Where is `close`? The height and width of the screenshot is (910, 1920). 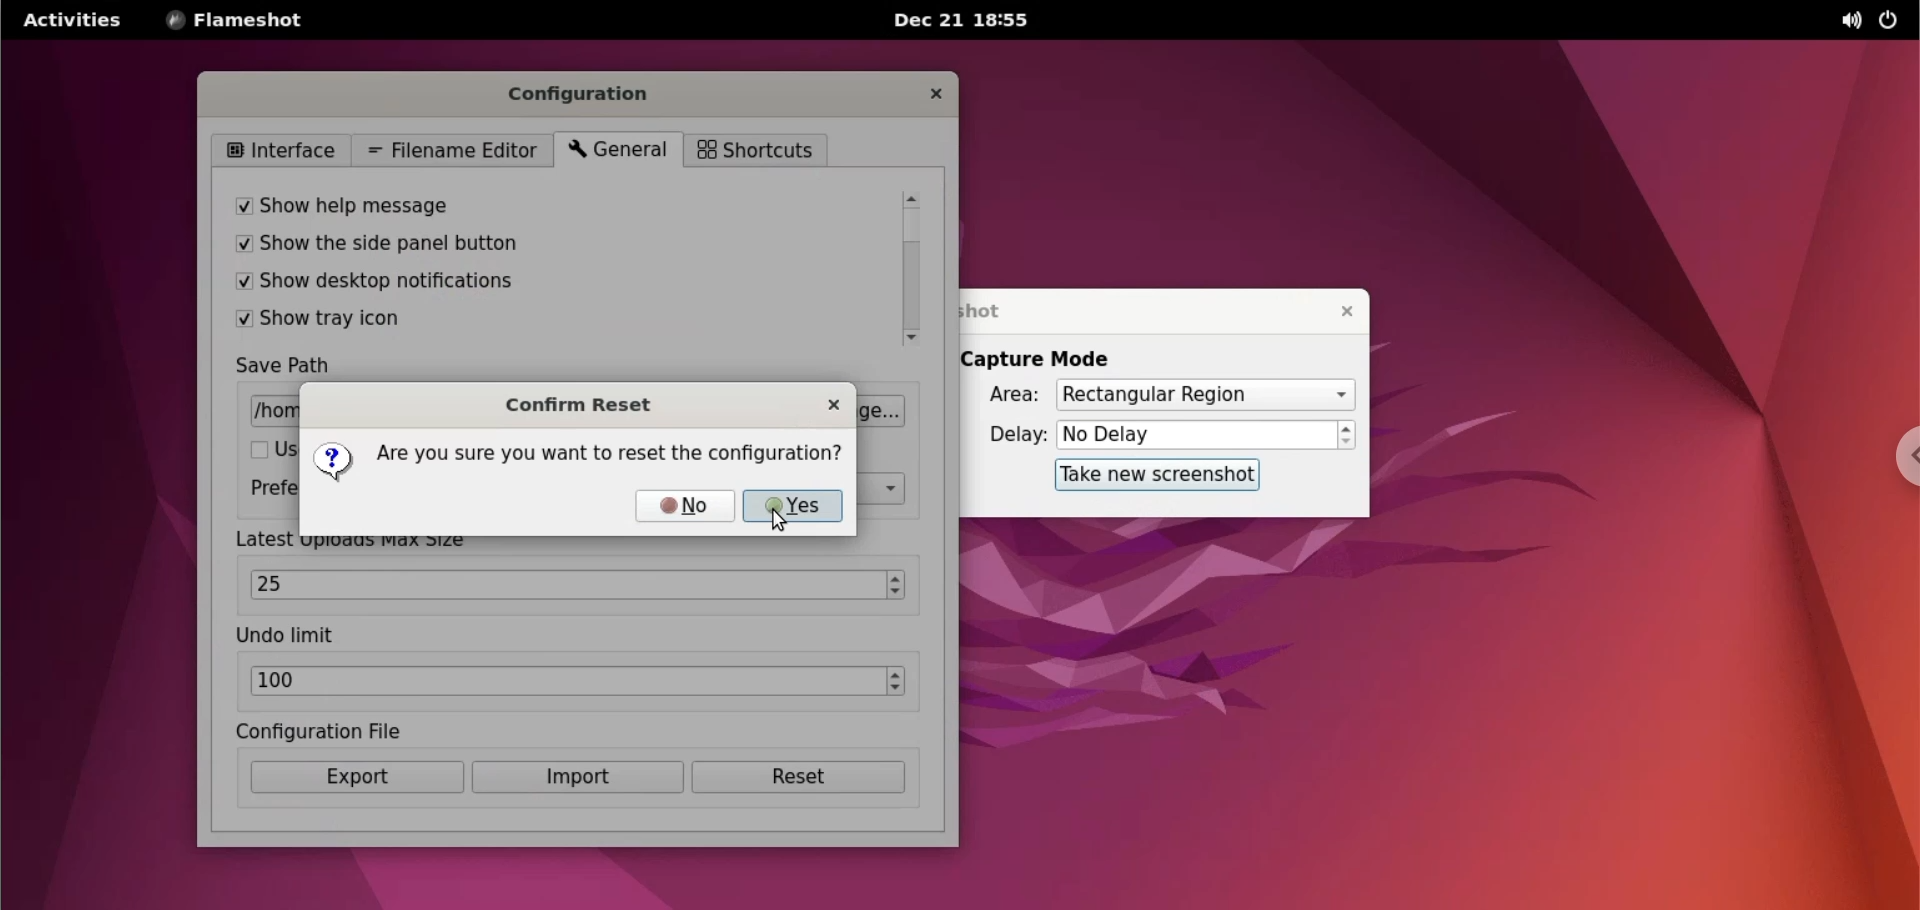 close is located at coordinates (934, 96).